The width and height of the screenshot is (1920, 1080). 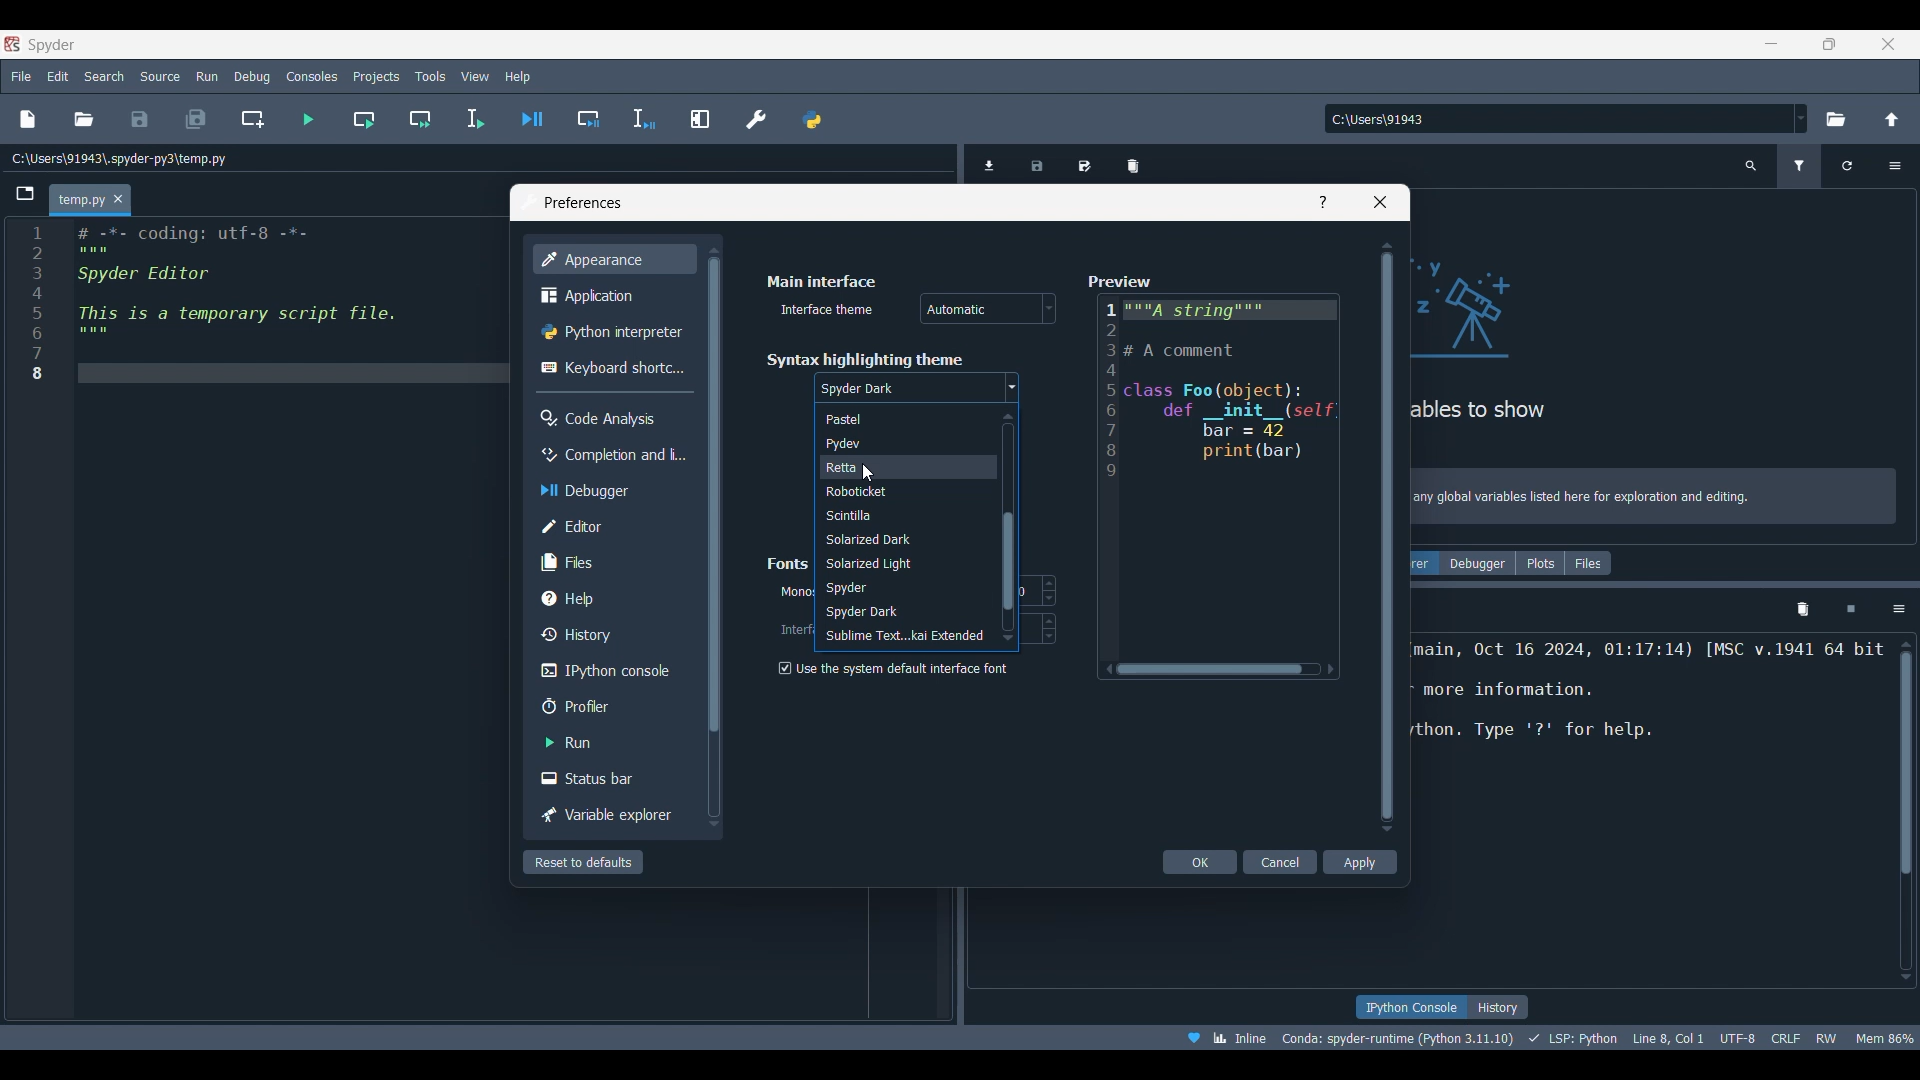 What do you see at coordinates (613, 777) in the screenshot?
I see `Status bar` at bounding box center [613, 777].